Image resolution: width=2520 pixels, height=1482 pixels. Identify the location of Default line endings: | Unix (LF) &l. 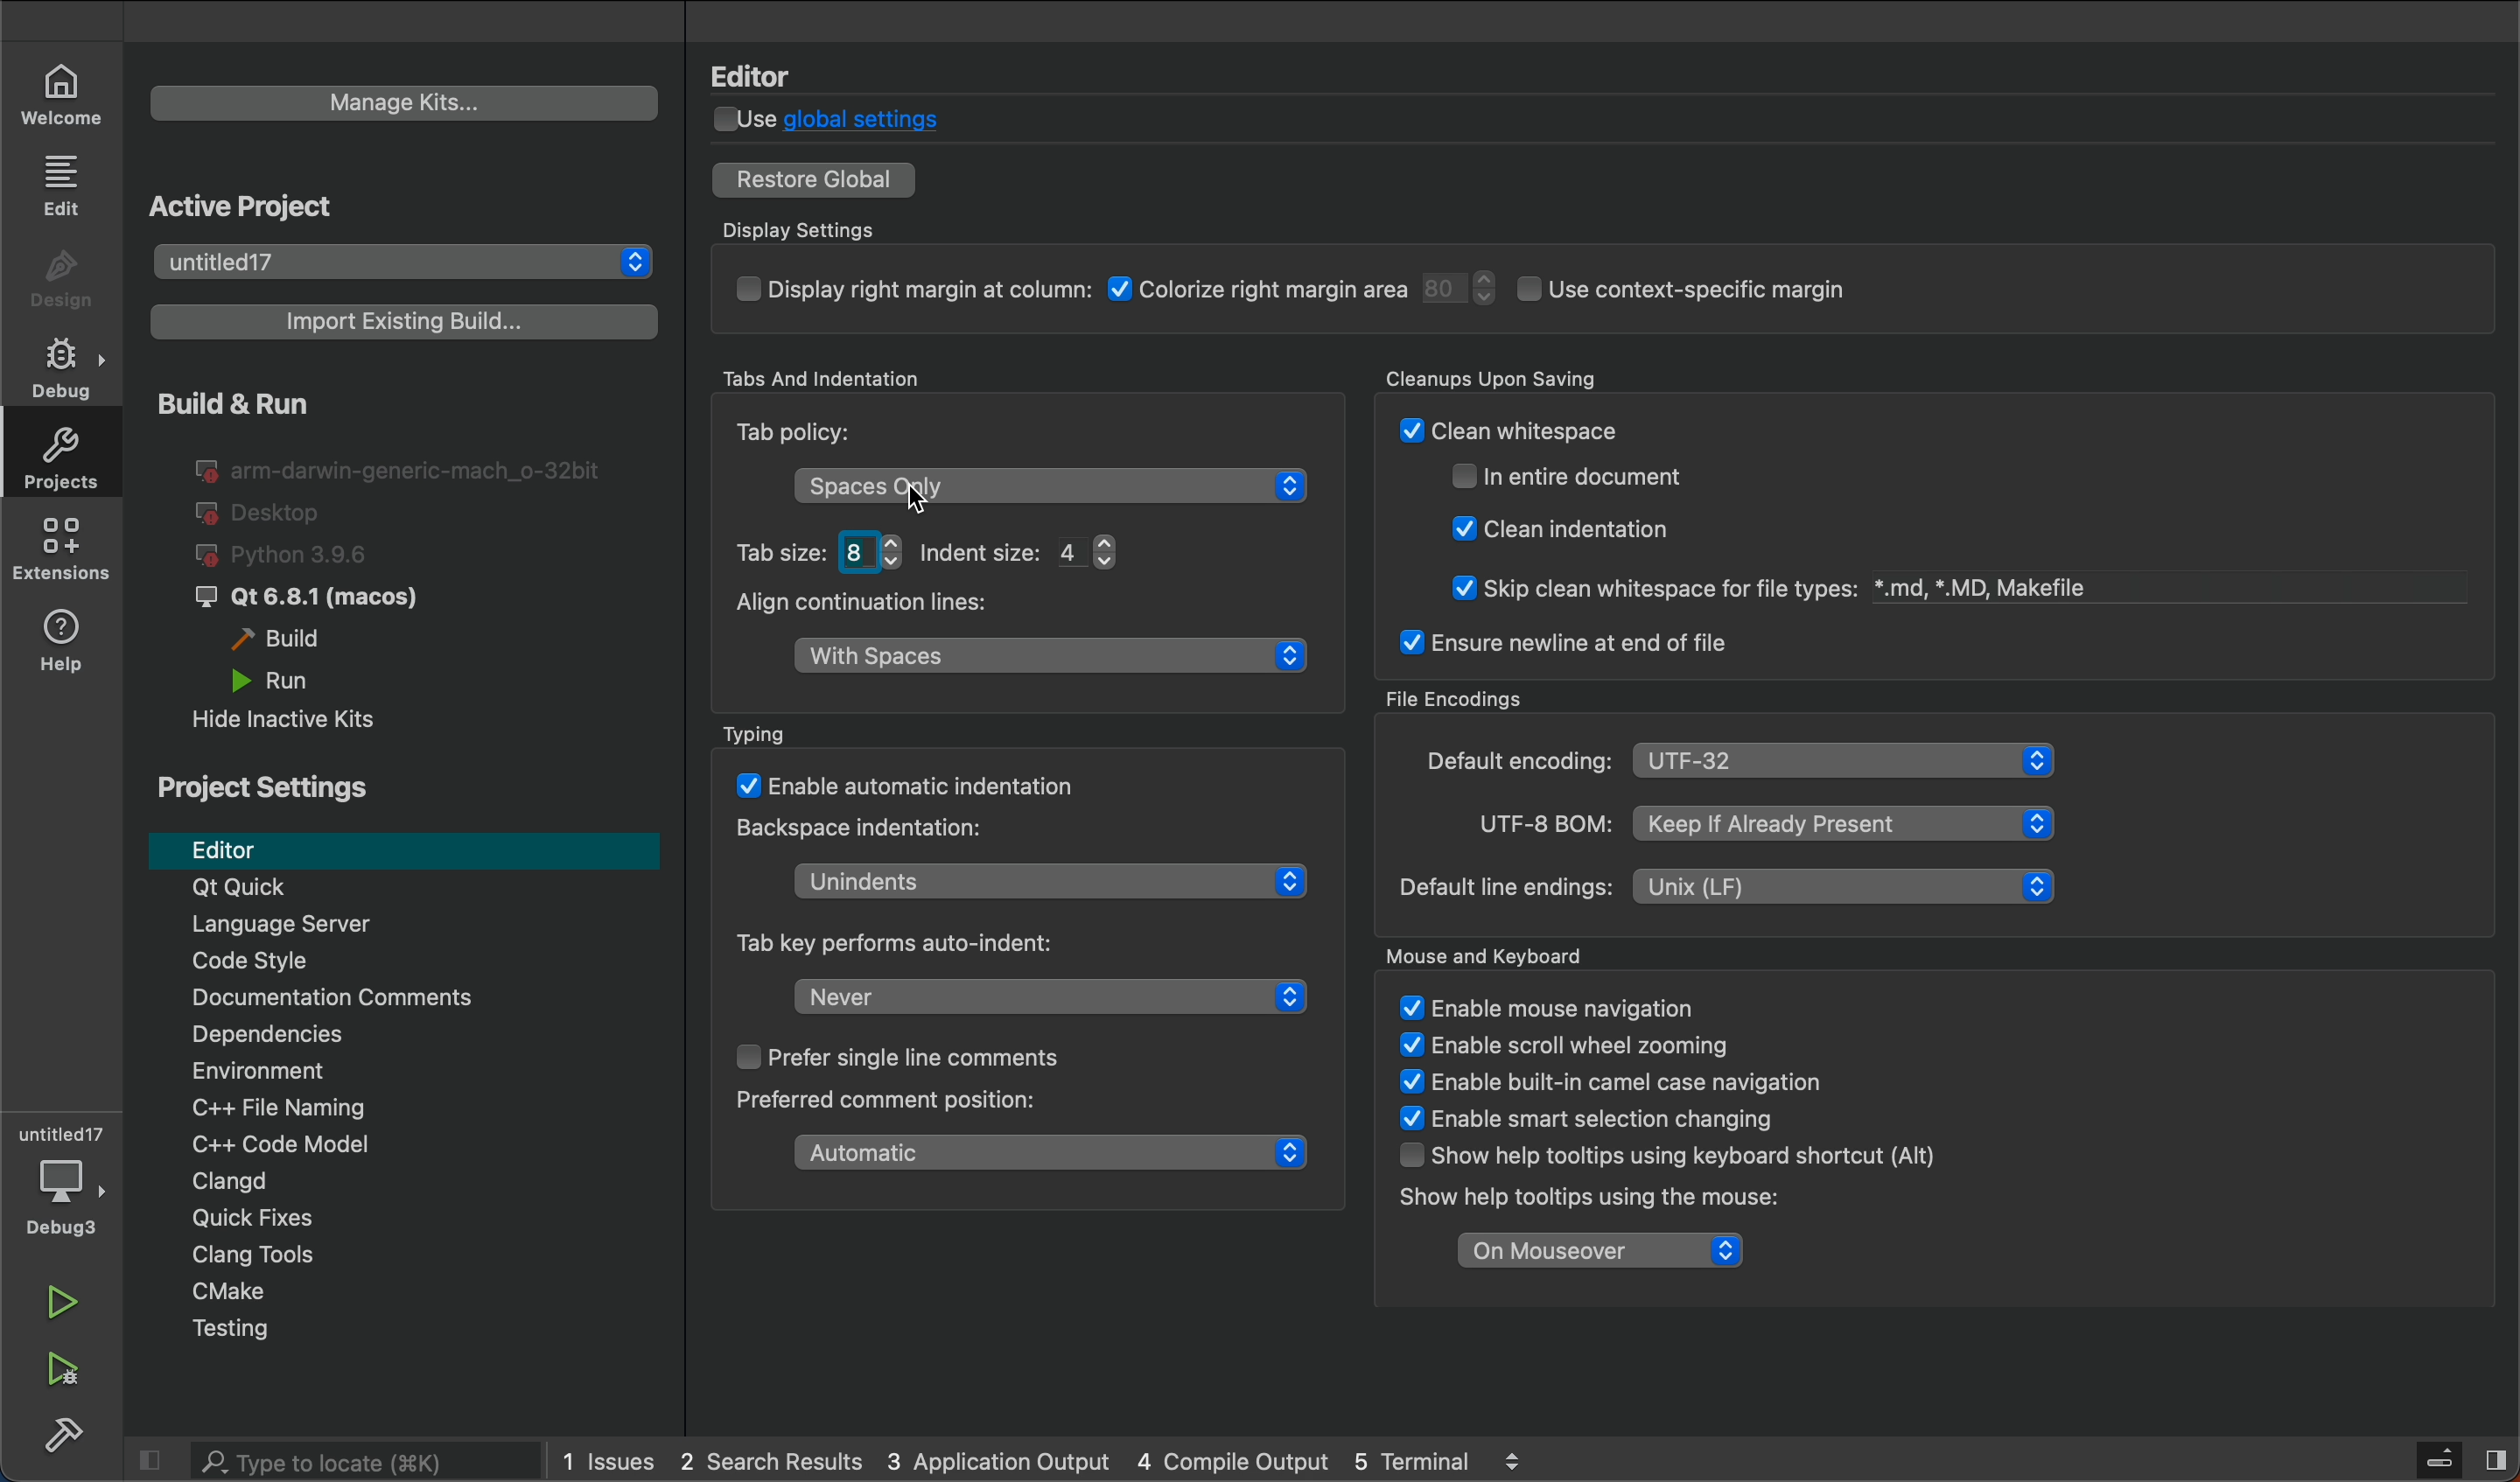
(1722, 888).